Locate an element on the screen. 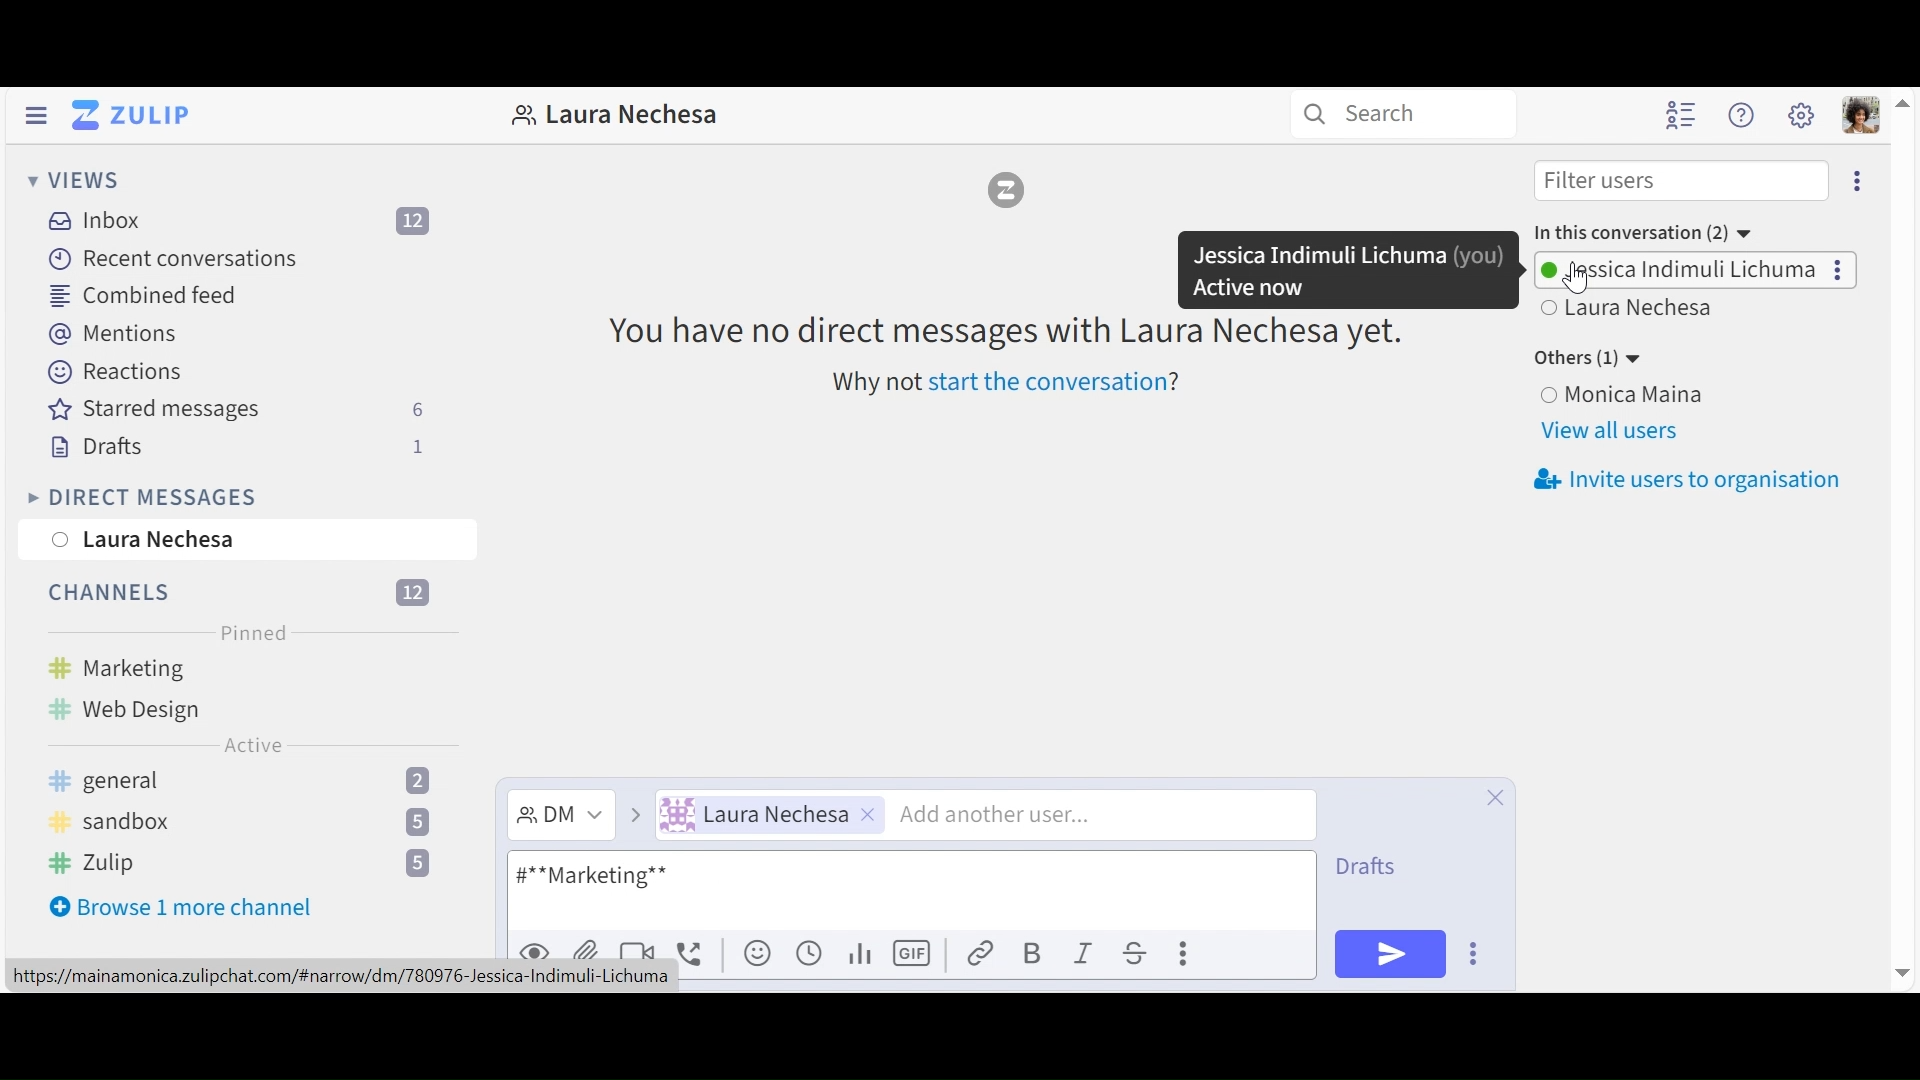 The height and width of the screenshot is (1080, 1920). compose message is located at coordinates (910, 886).